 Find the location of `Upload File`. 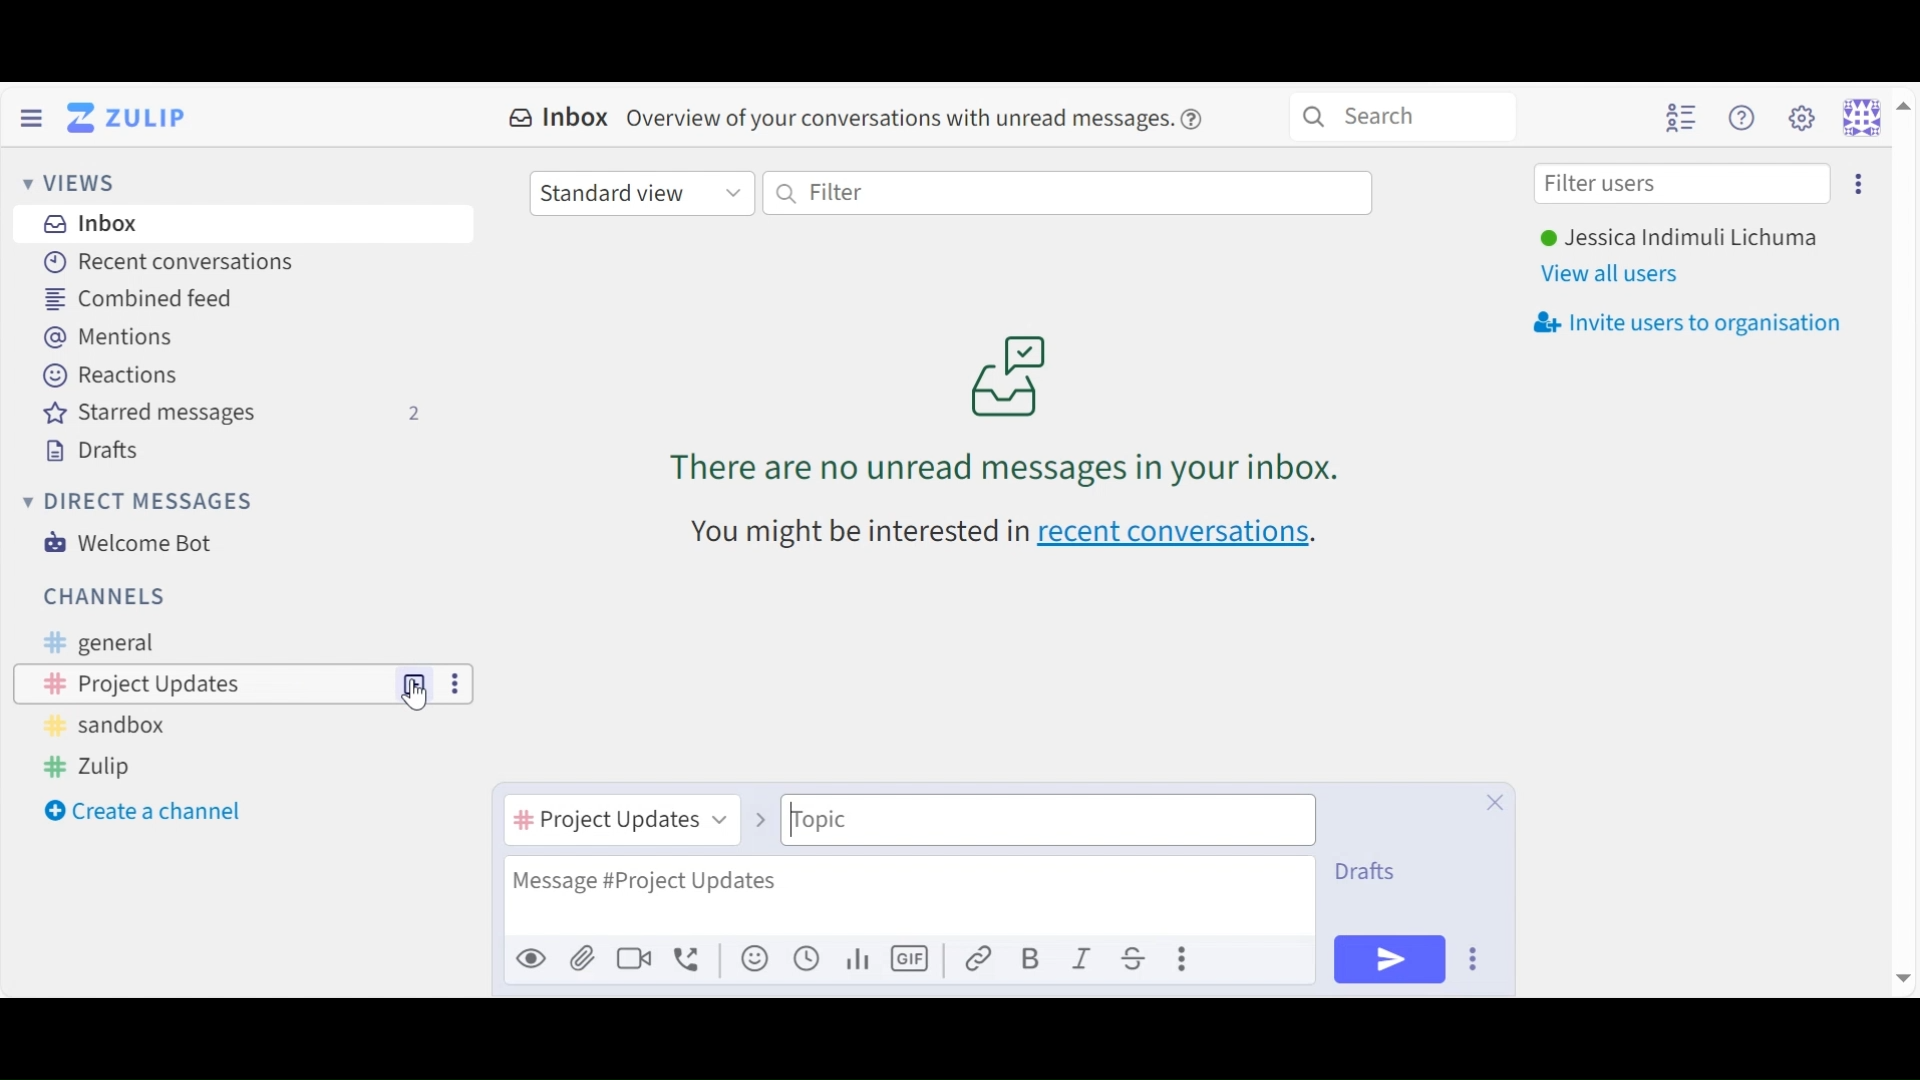

Upload File is located at coordinates (580, 957).